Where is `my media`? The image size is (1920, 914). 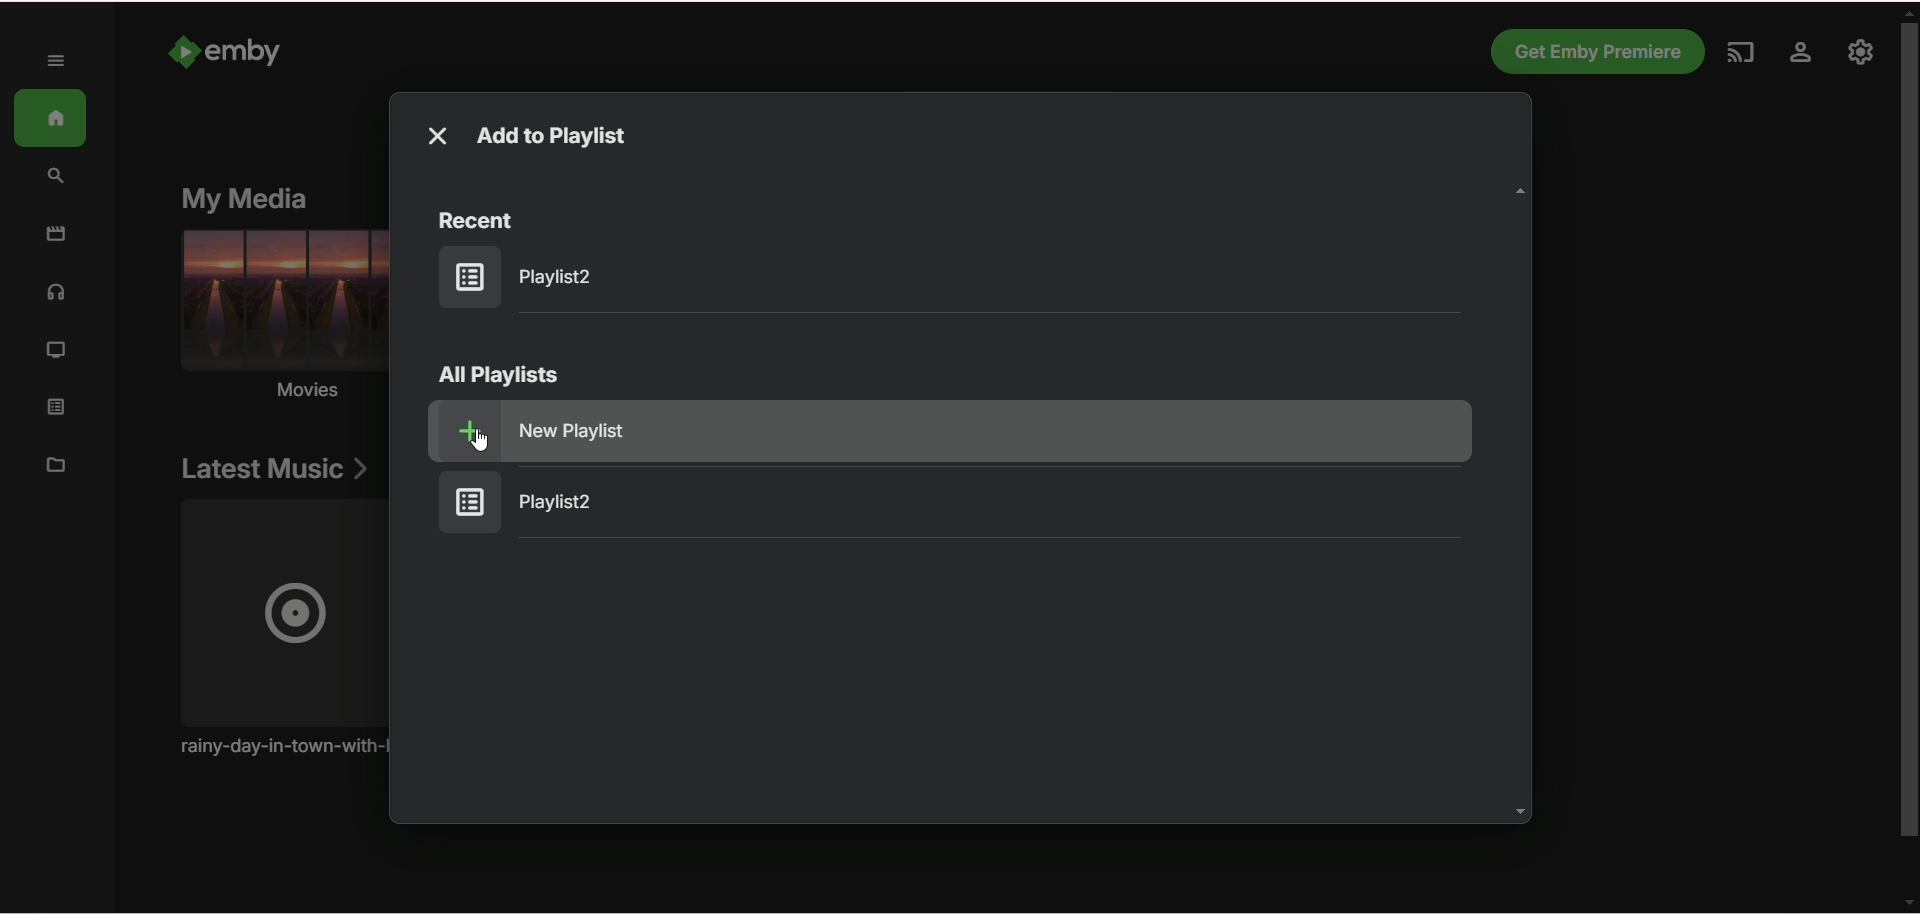
my media is located at coordinates (245, 197).